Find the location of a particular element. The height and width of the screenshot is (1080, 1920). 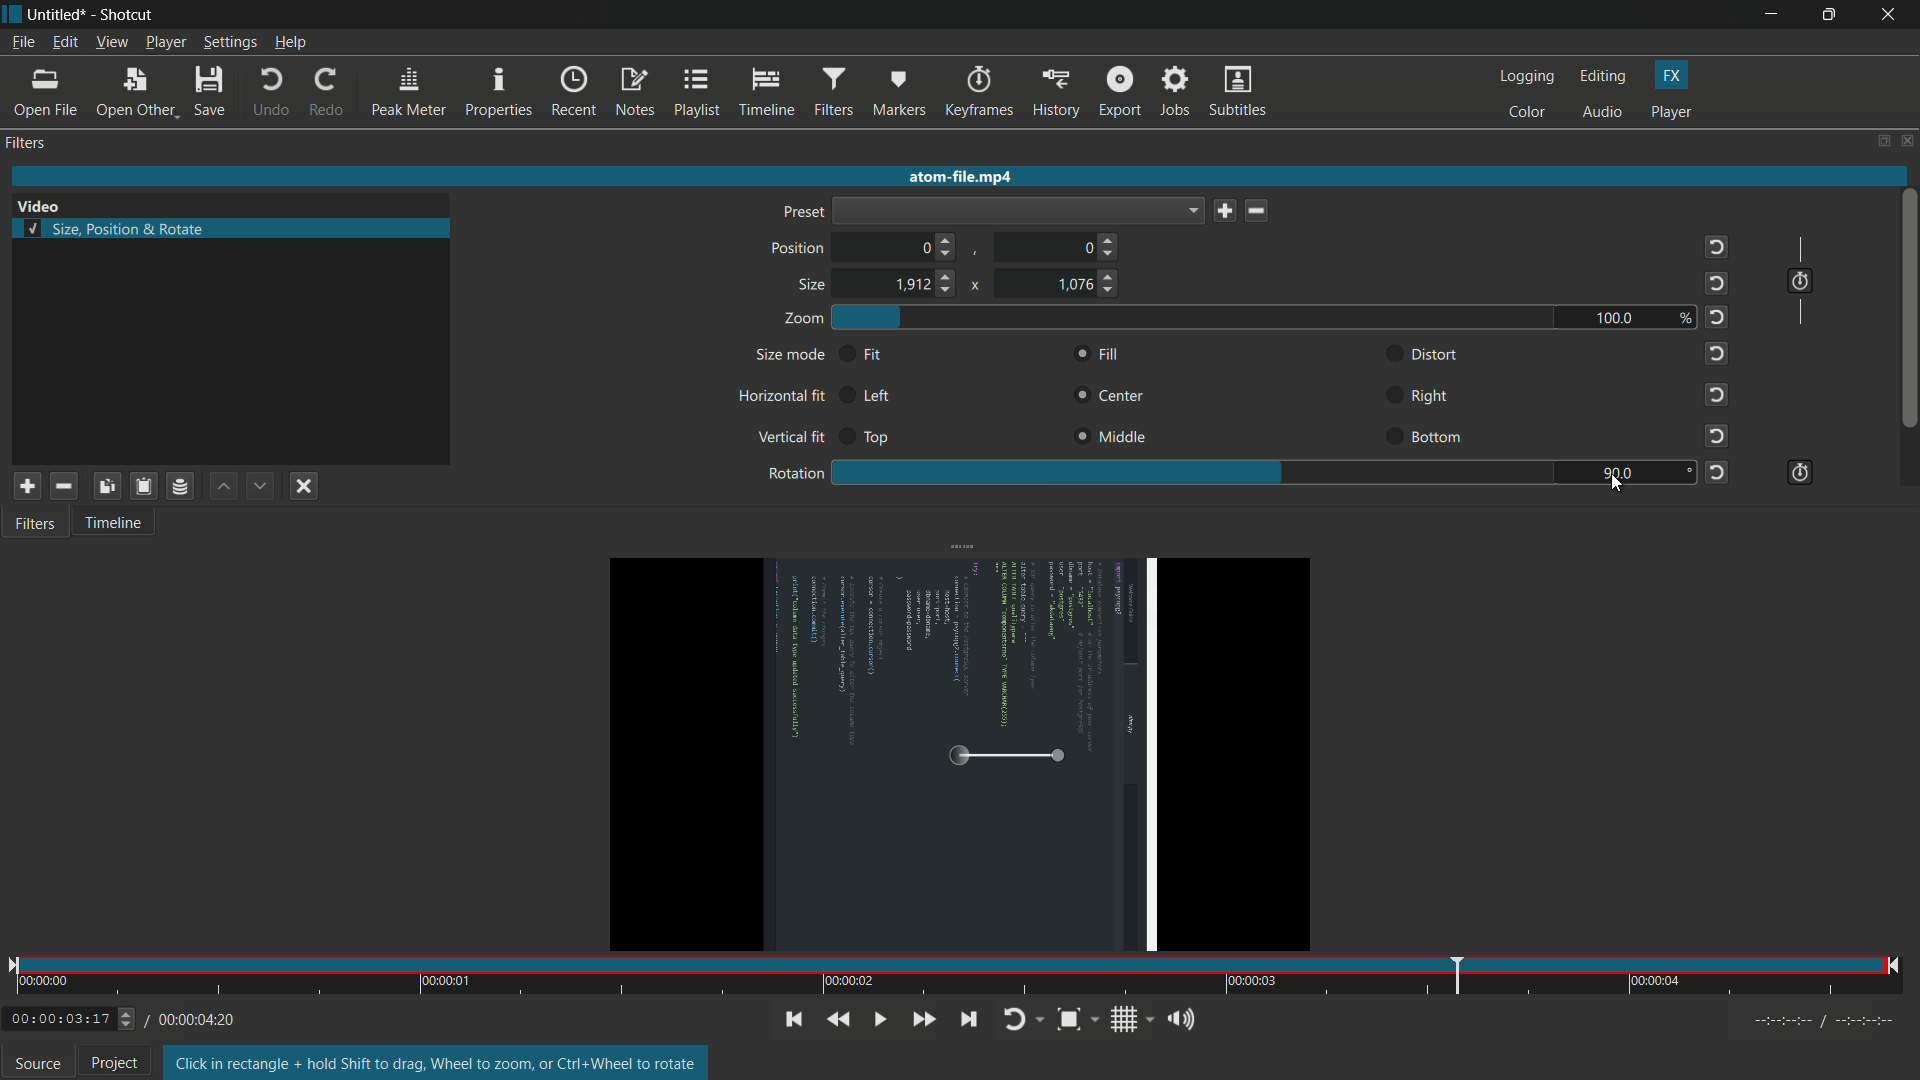

scroll bar is located at coordinates (1908, 309).